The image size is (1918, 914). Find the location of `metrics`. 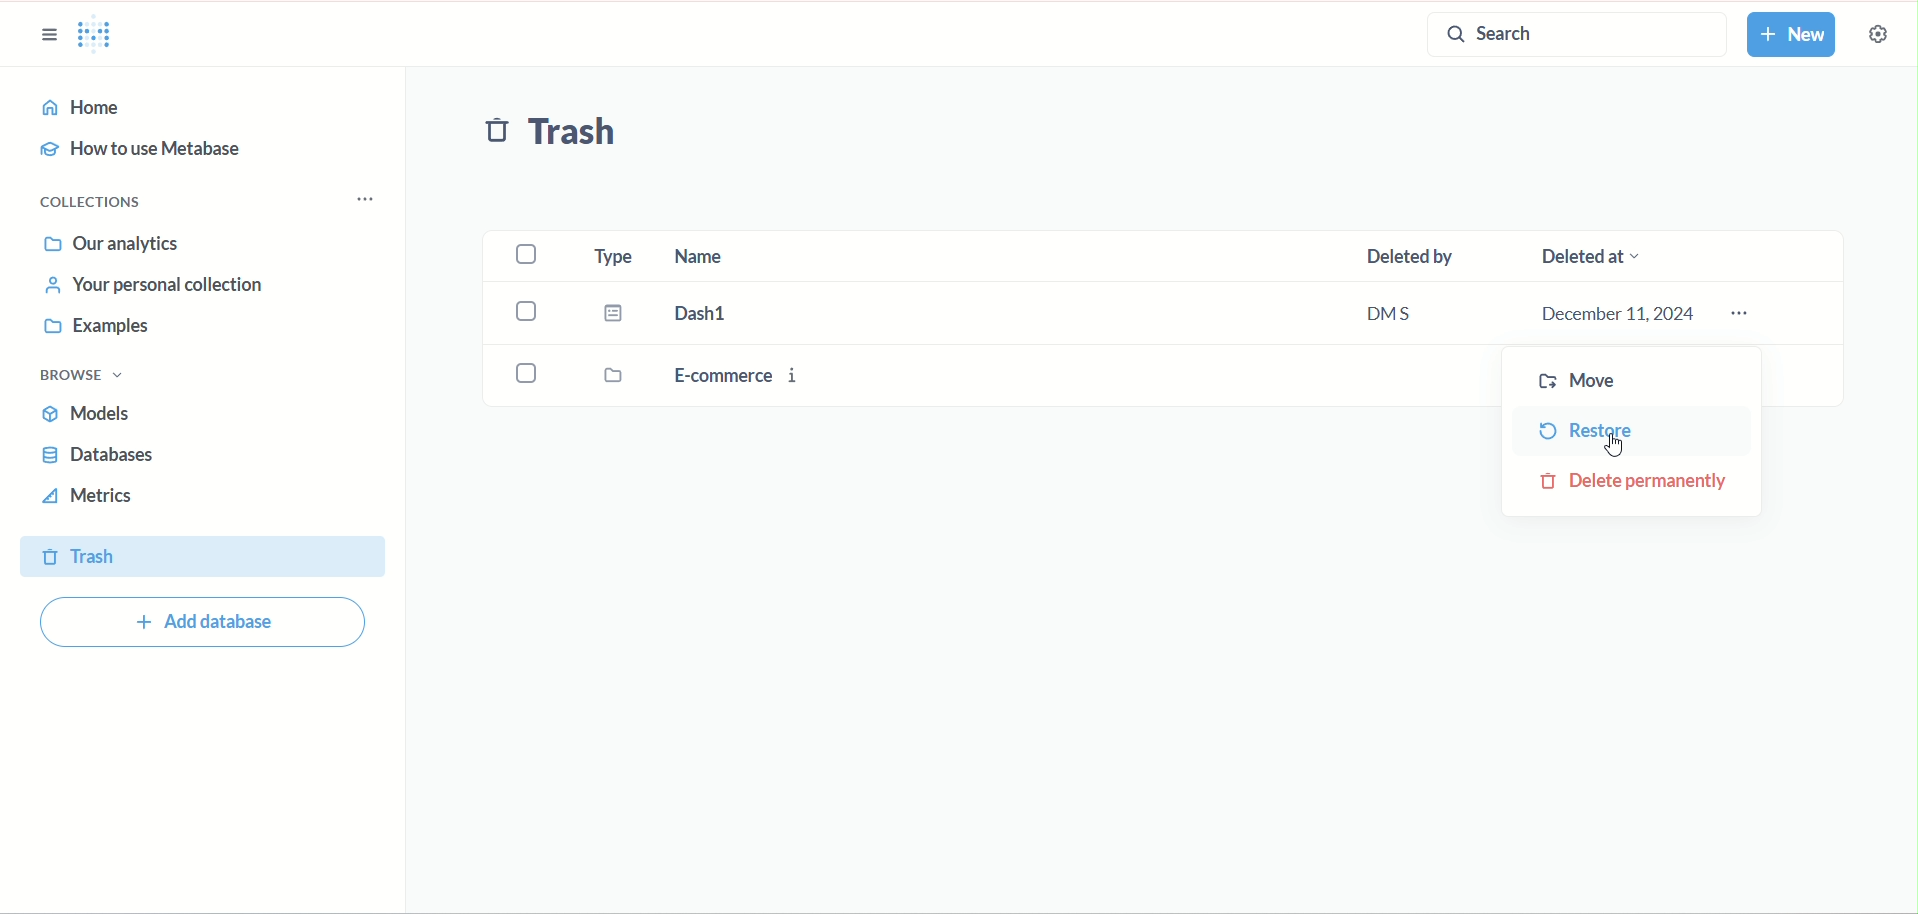

metrics is located at coordinates (95, 497).